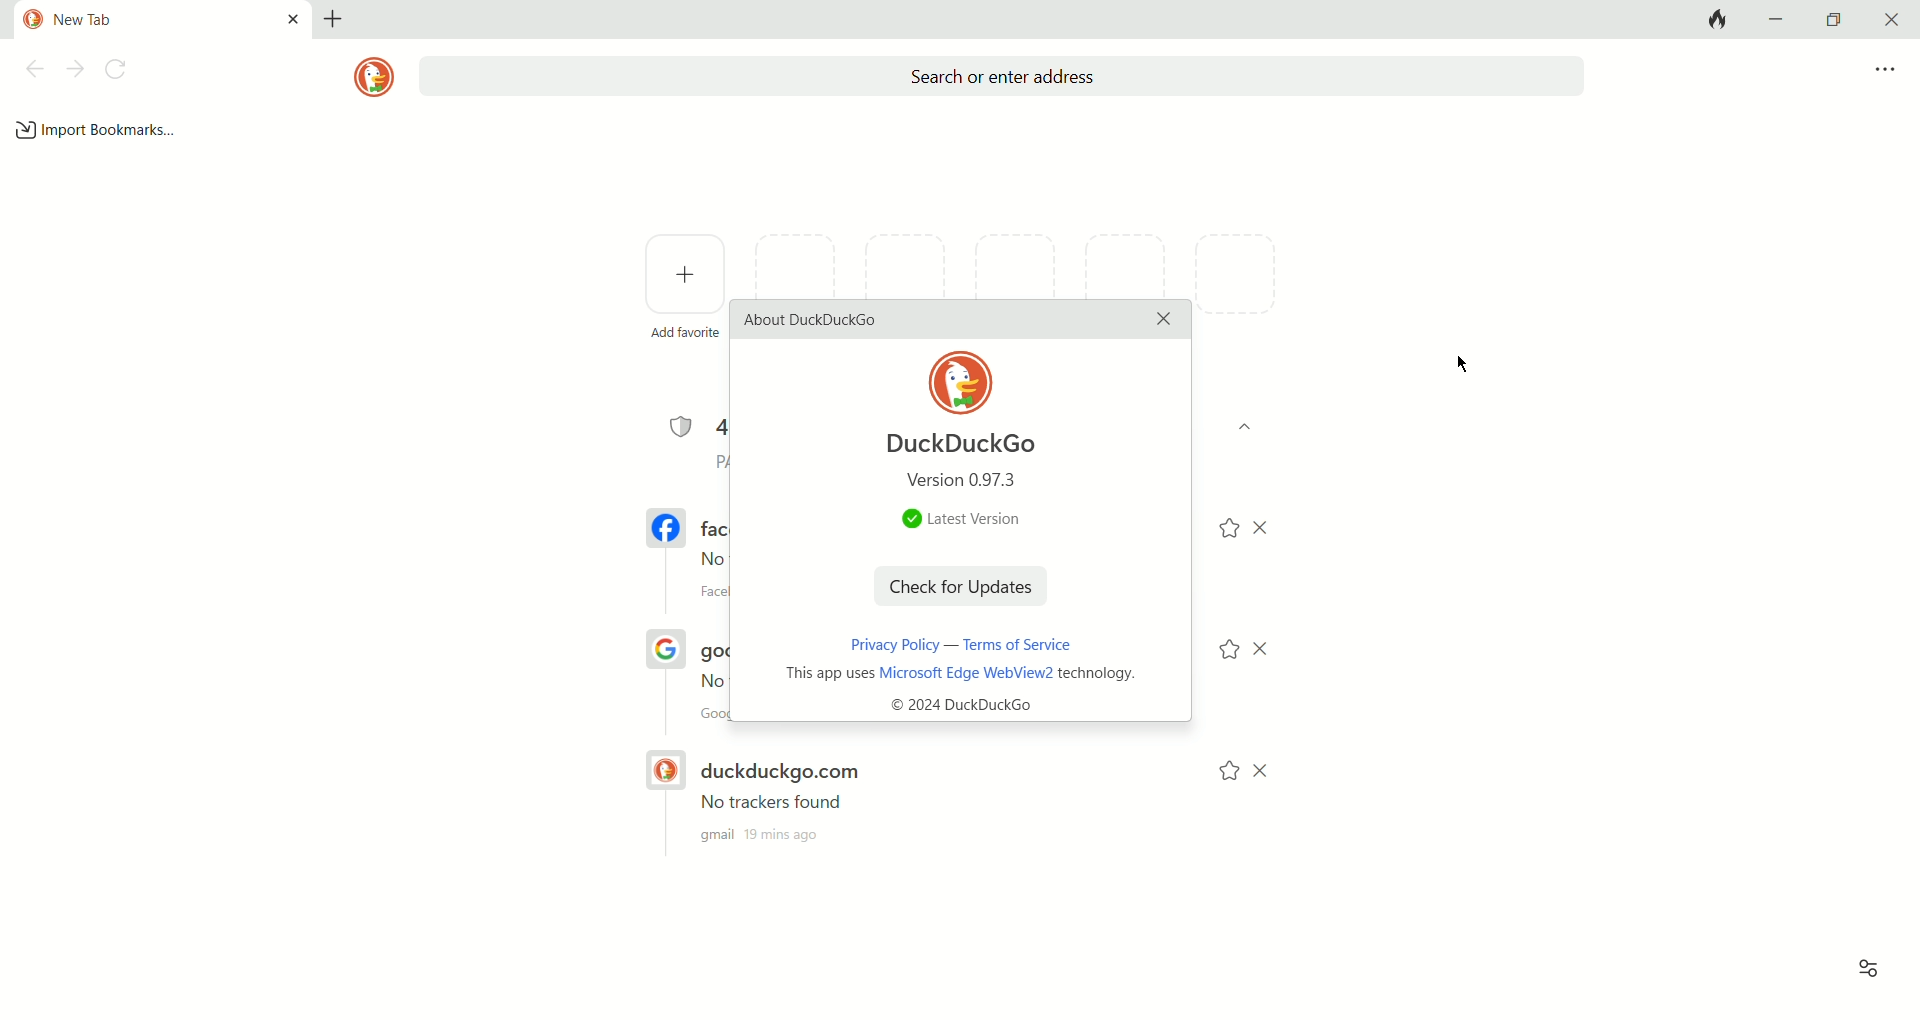  Describe the element at coordinates (33, 68) in the screenshot. I see `previous` at that location.